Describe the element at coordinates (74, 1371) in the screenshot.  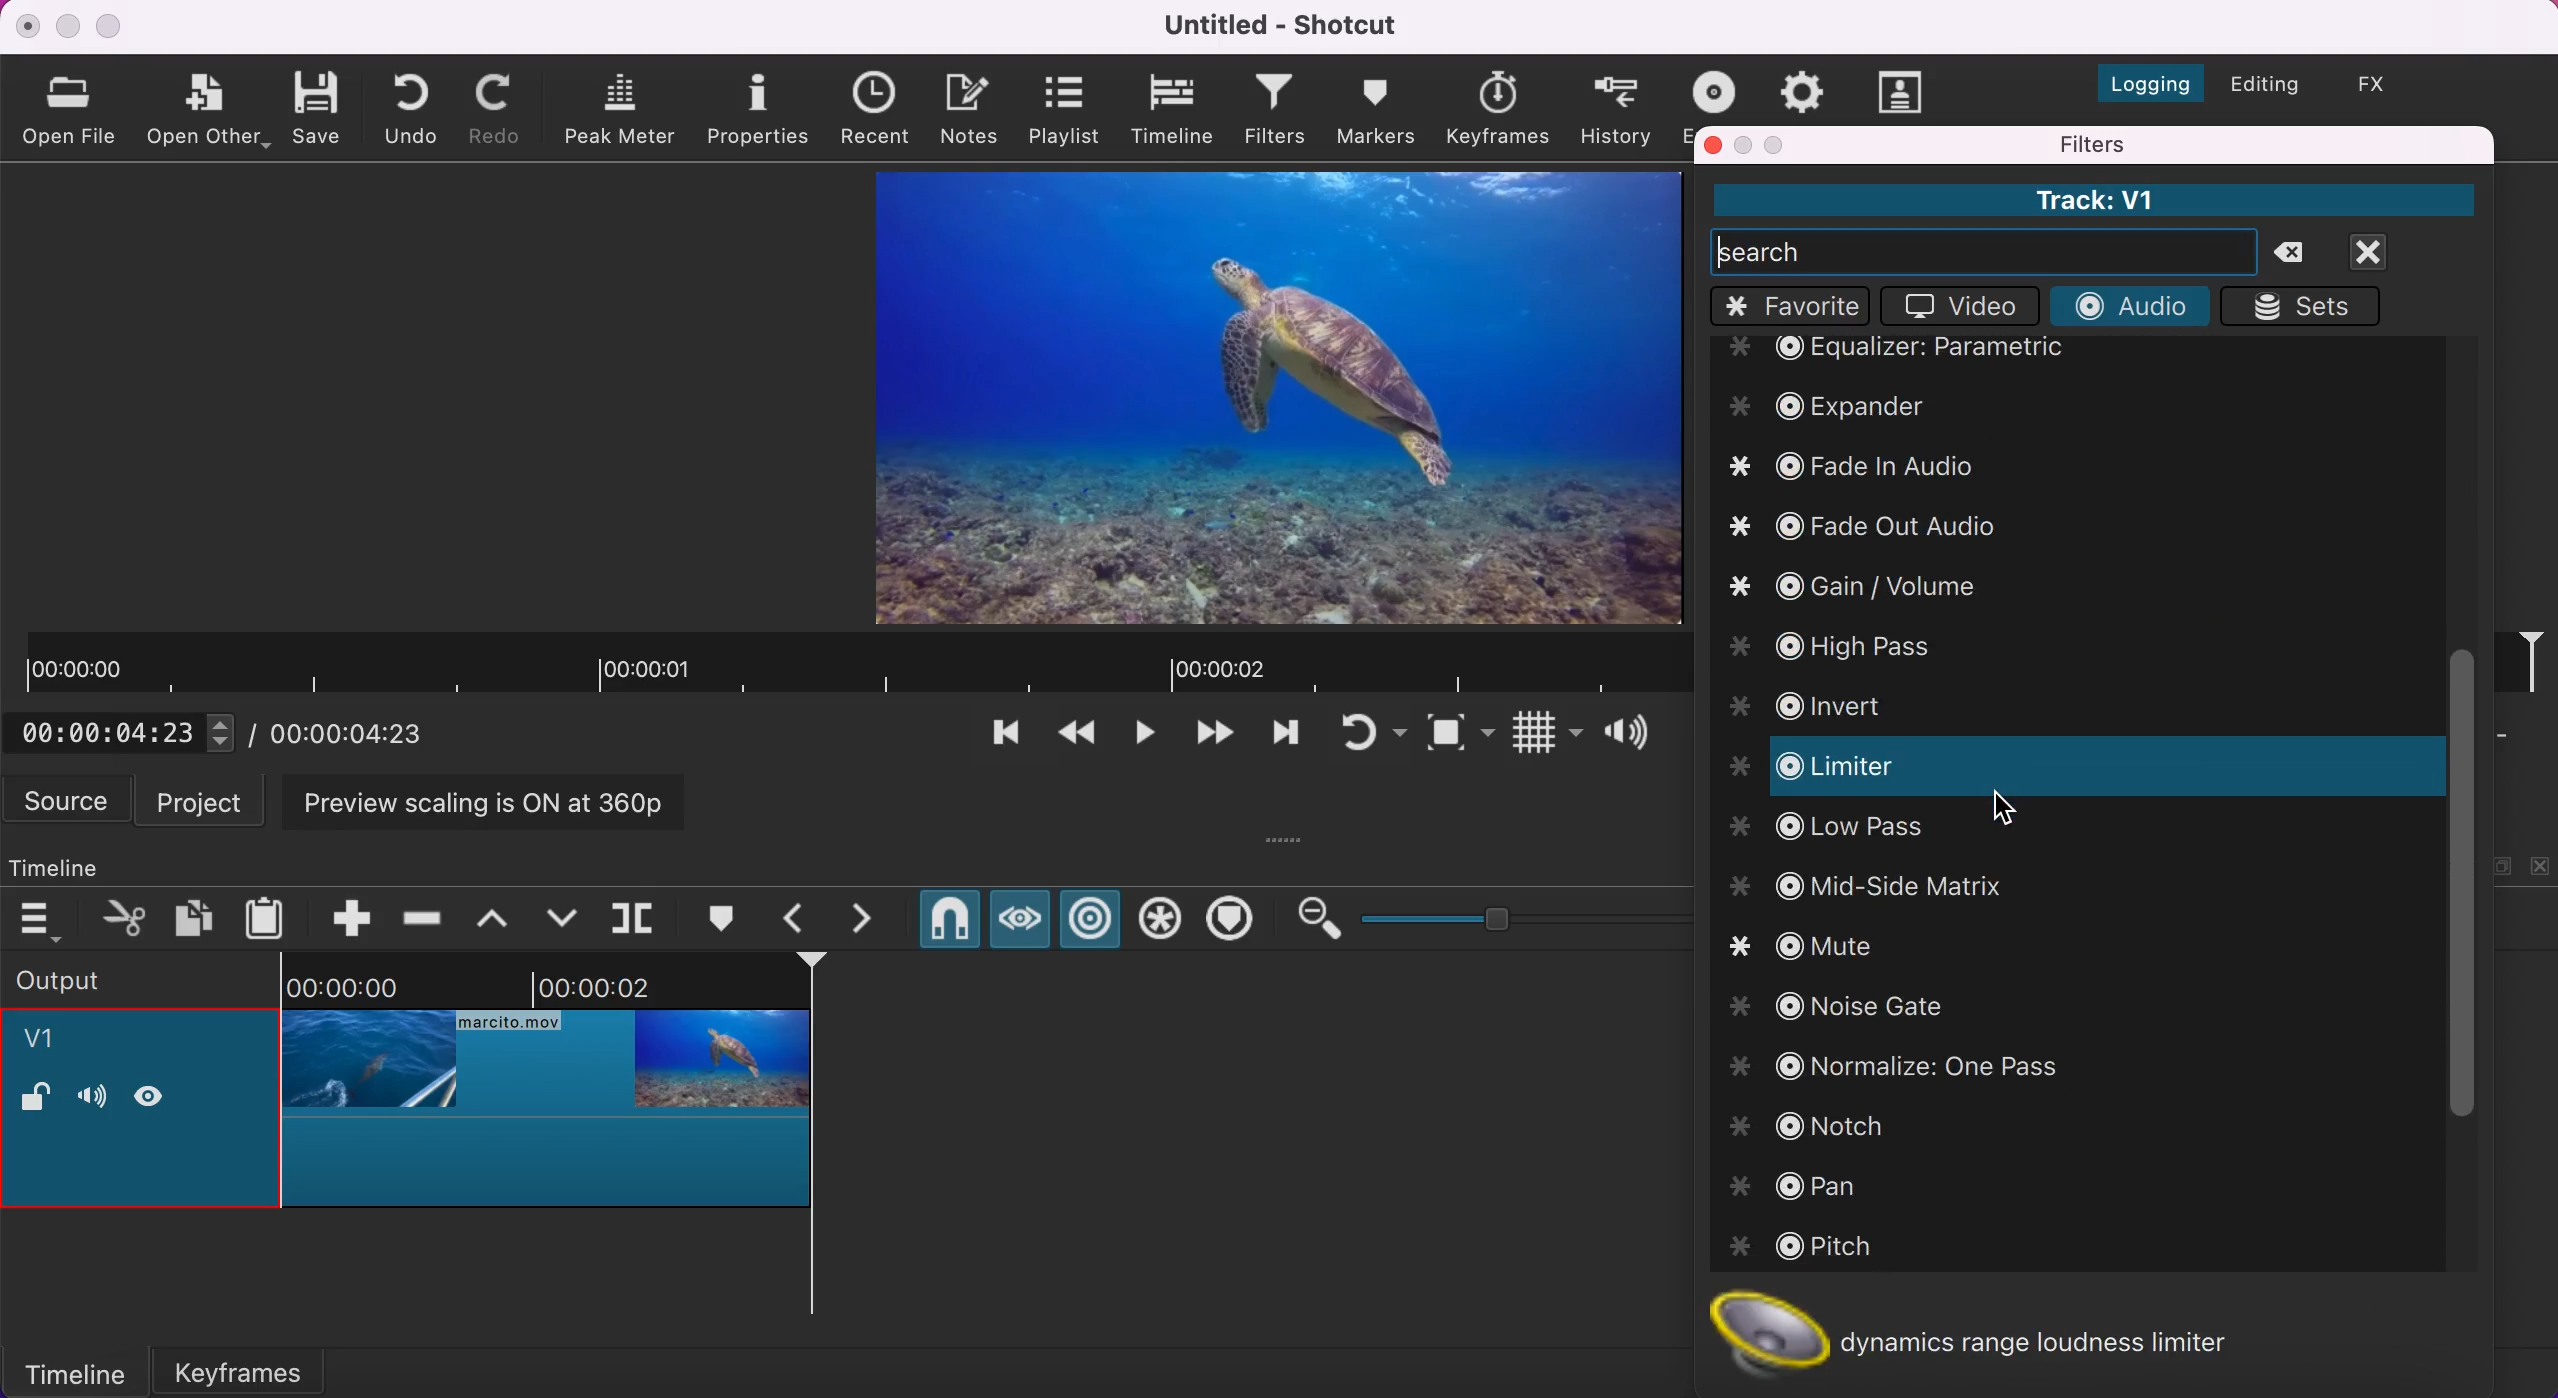
I see `timeline` at that location.